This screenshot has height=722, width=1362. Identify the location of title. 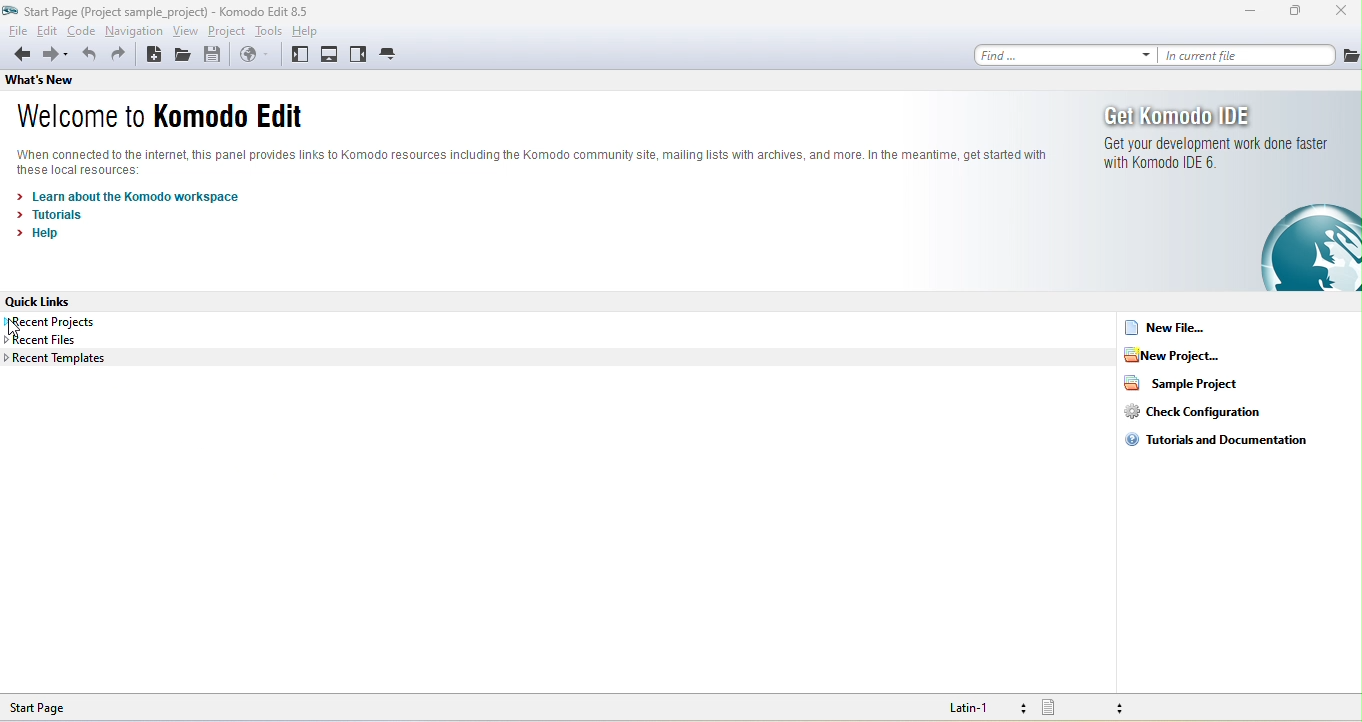
(158, 11).